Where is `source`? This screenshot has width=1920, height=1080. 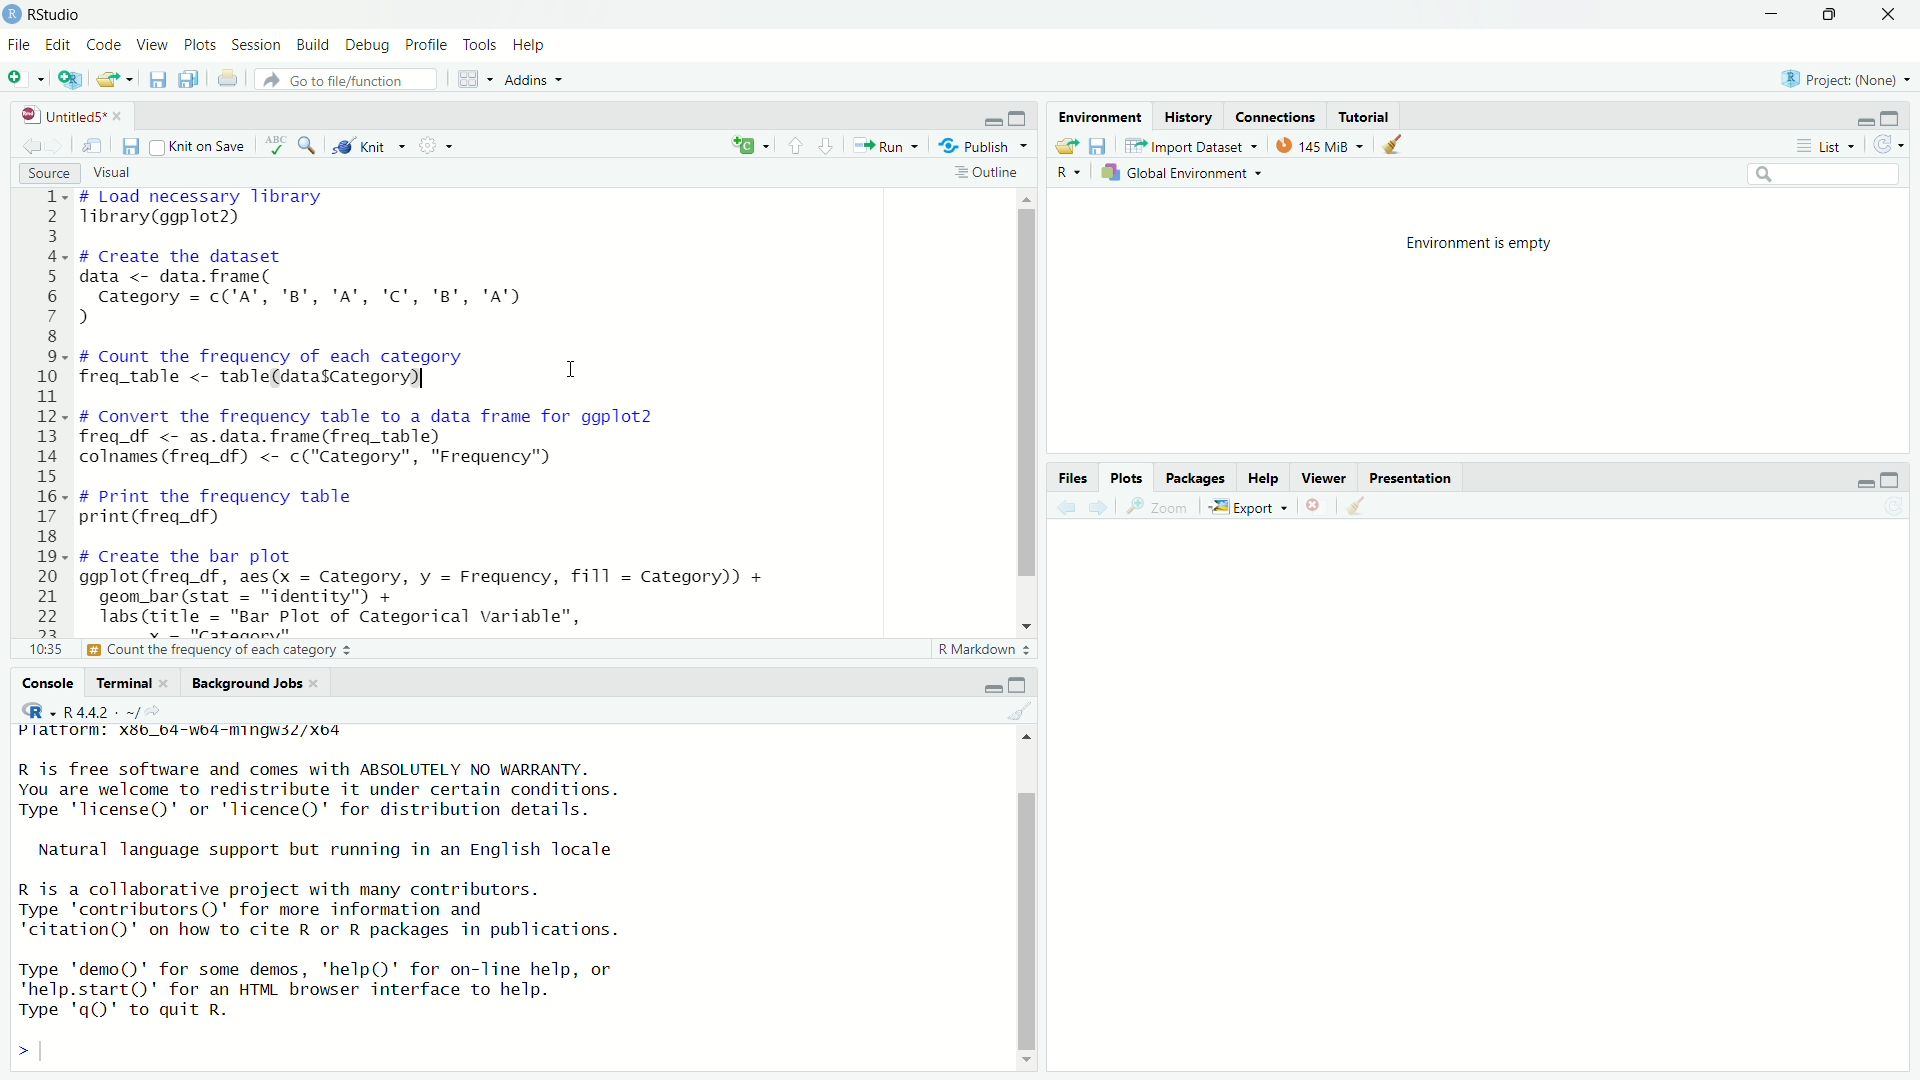
source is located at coordinates (50, 174).